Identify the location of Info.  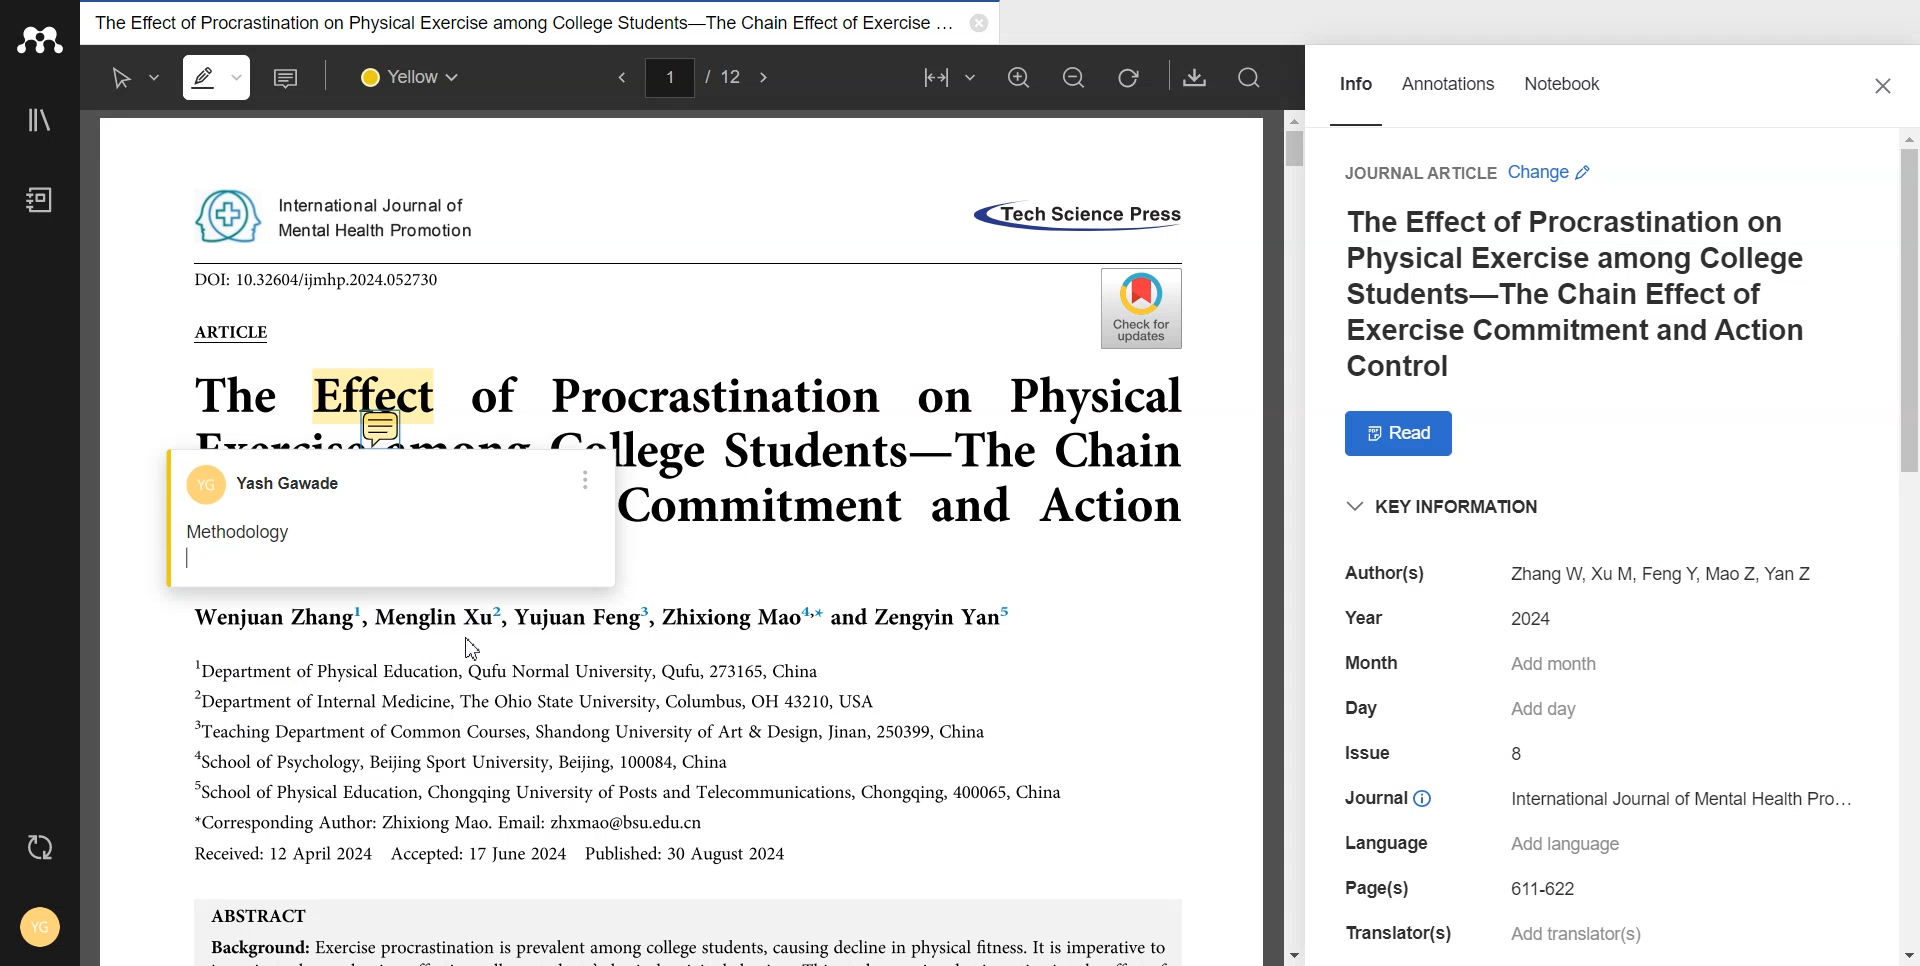
(1356, 89).